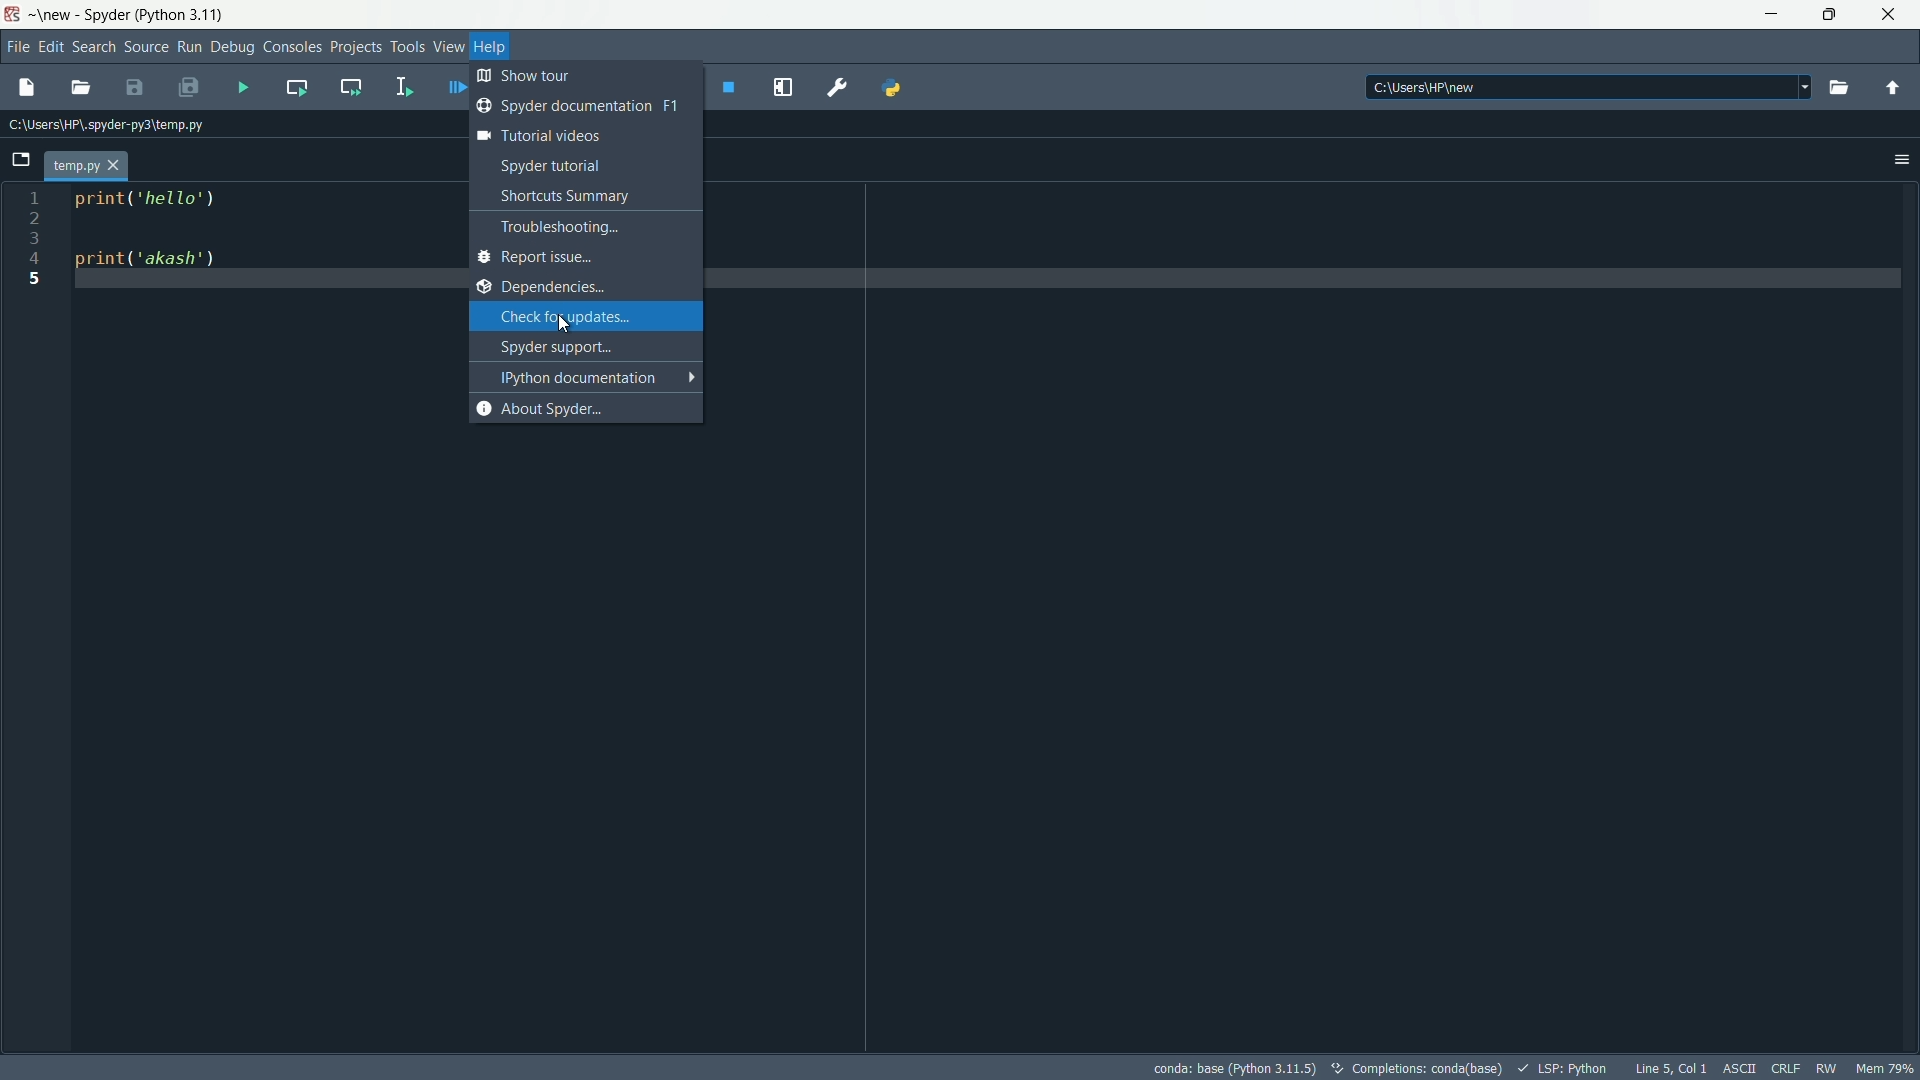 Image resolution: width=1920 pixels, height=1080 pixels. I want to click on tools menu, so click(408, 46).